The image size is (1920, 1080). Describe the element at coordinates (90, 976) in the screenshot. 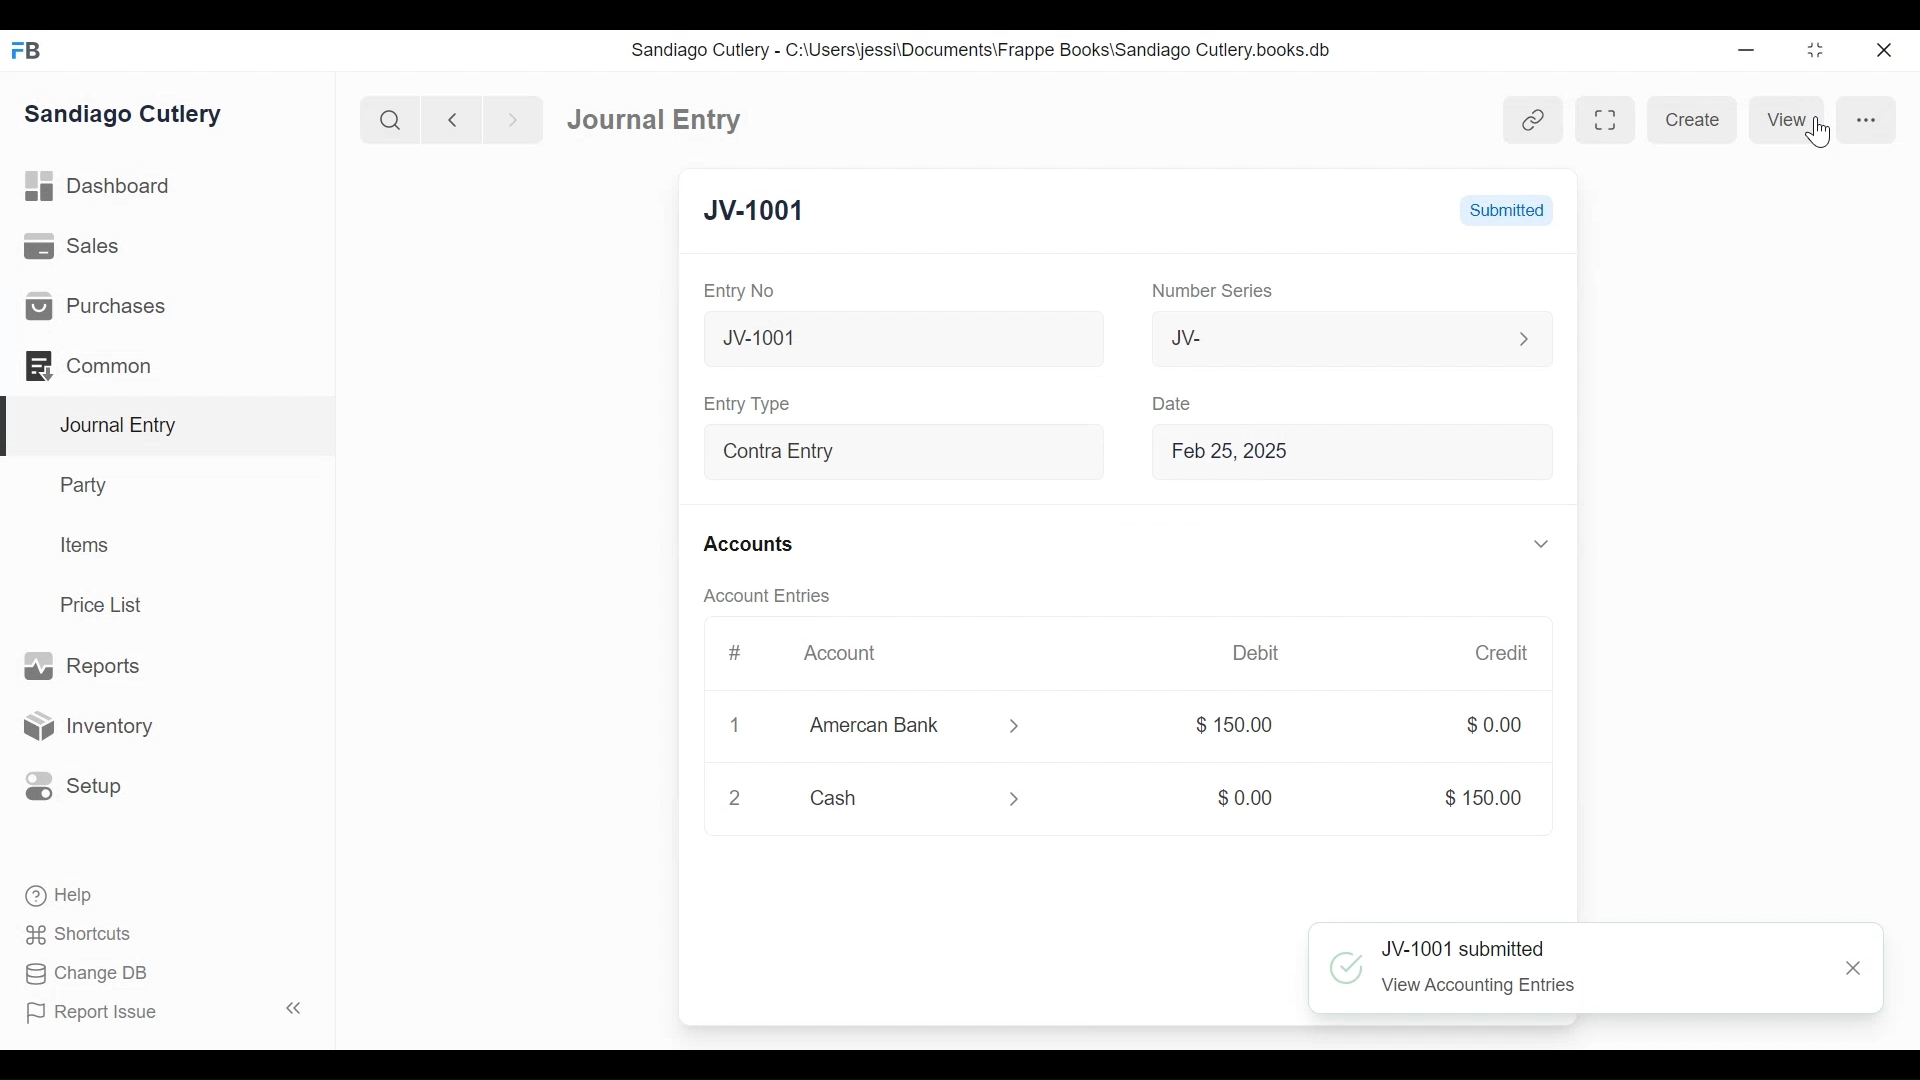

I see `Change DB` at that location.